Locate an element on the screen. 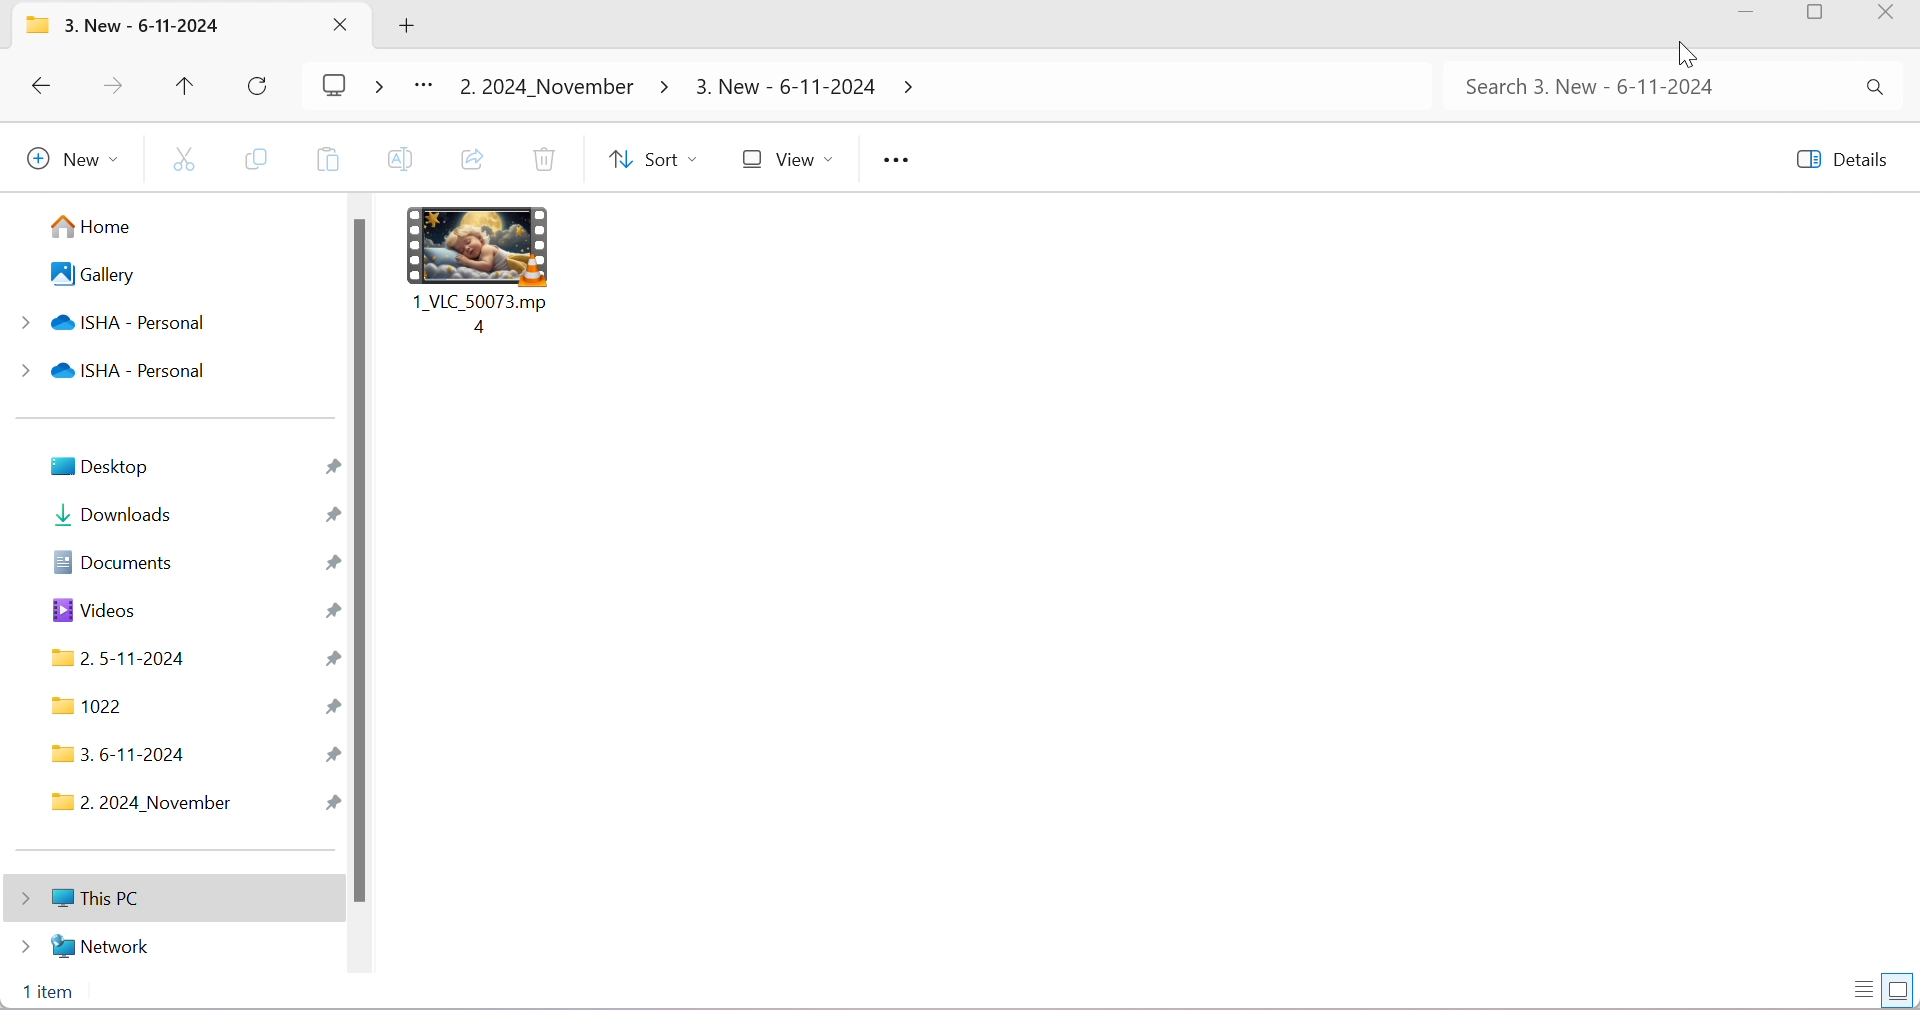 Image resolution: width=1920 pixels, height=1010 pixels. Downloads is located at coordinates (117, 515).